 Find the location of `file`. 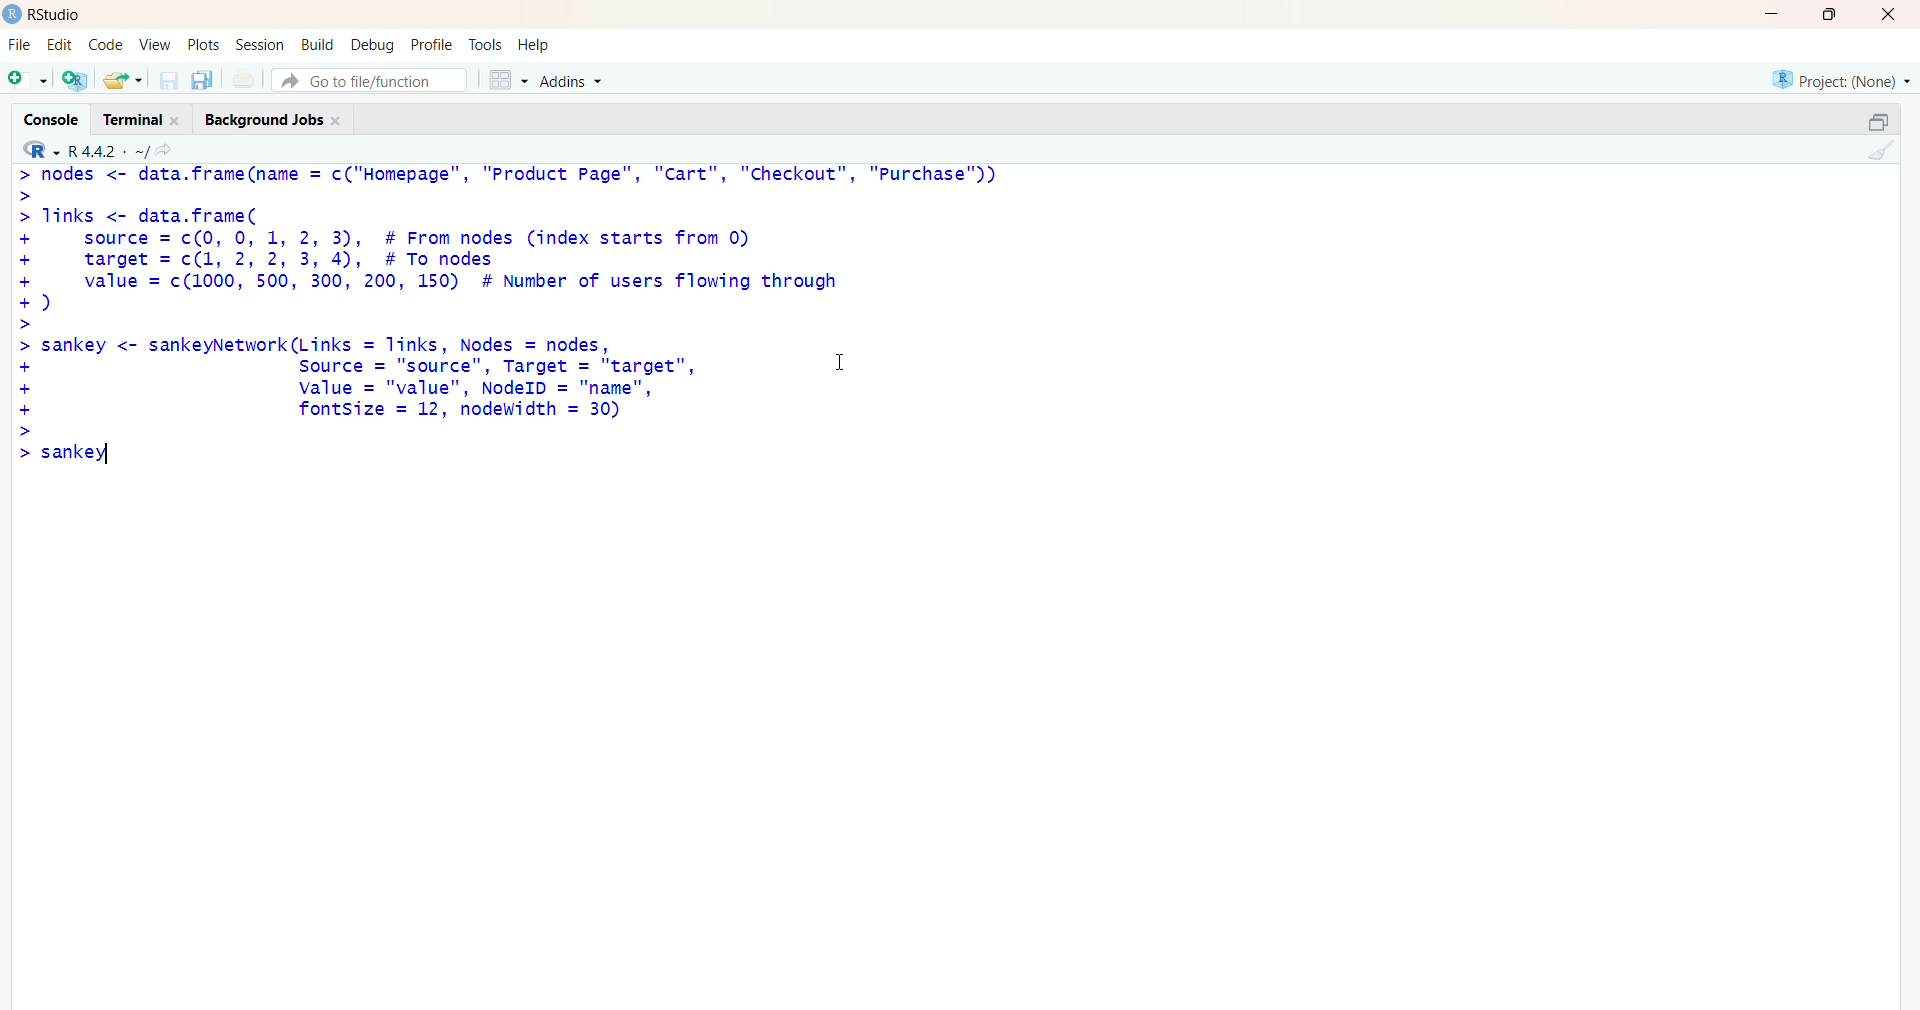

file is located at coordinates (246, 79).